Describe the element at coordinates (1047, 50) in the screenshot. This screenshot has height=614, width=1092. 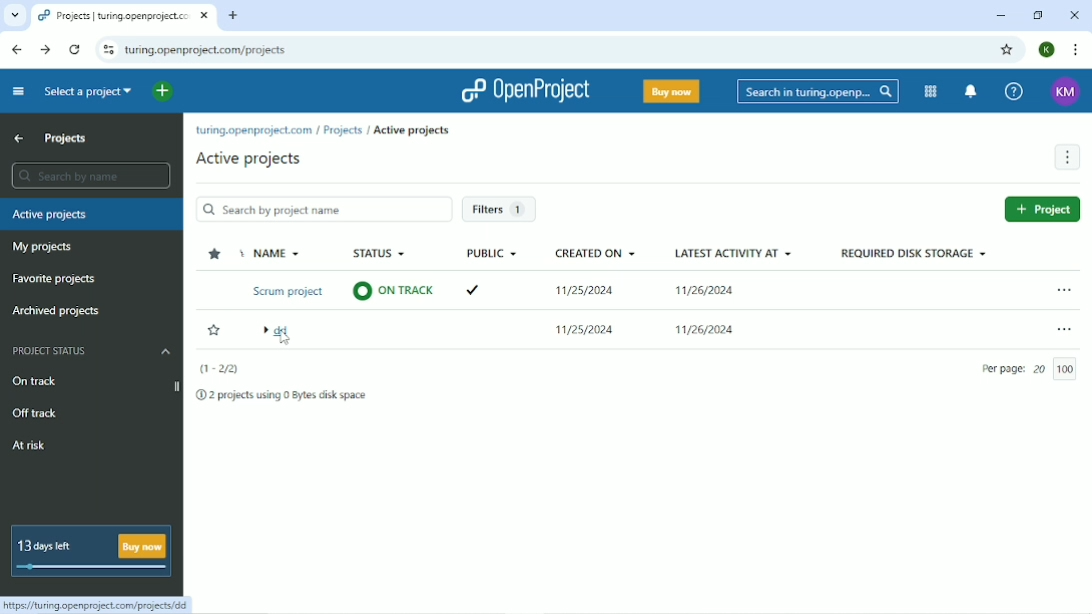
I see `K` at that location.